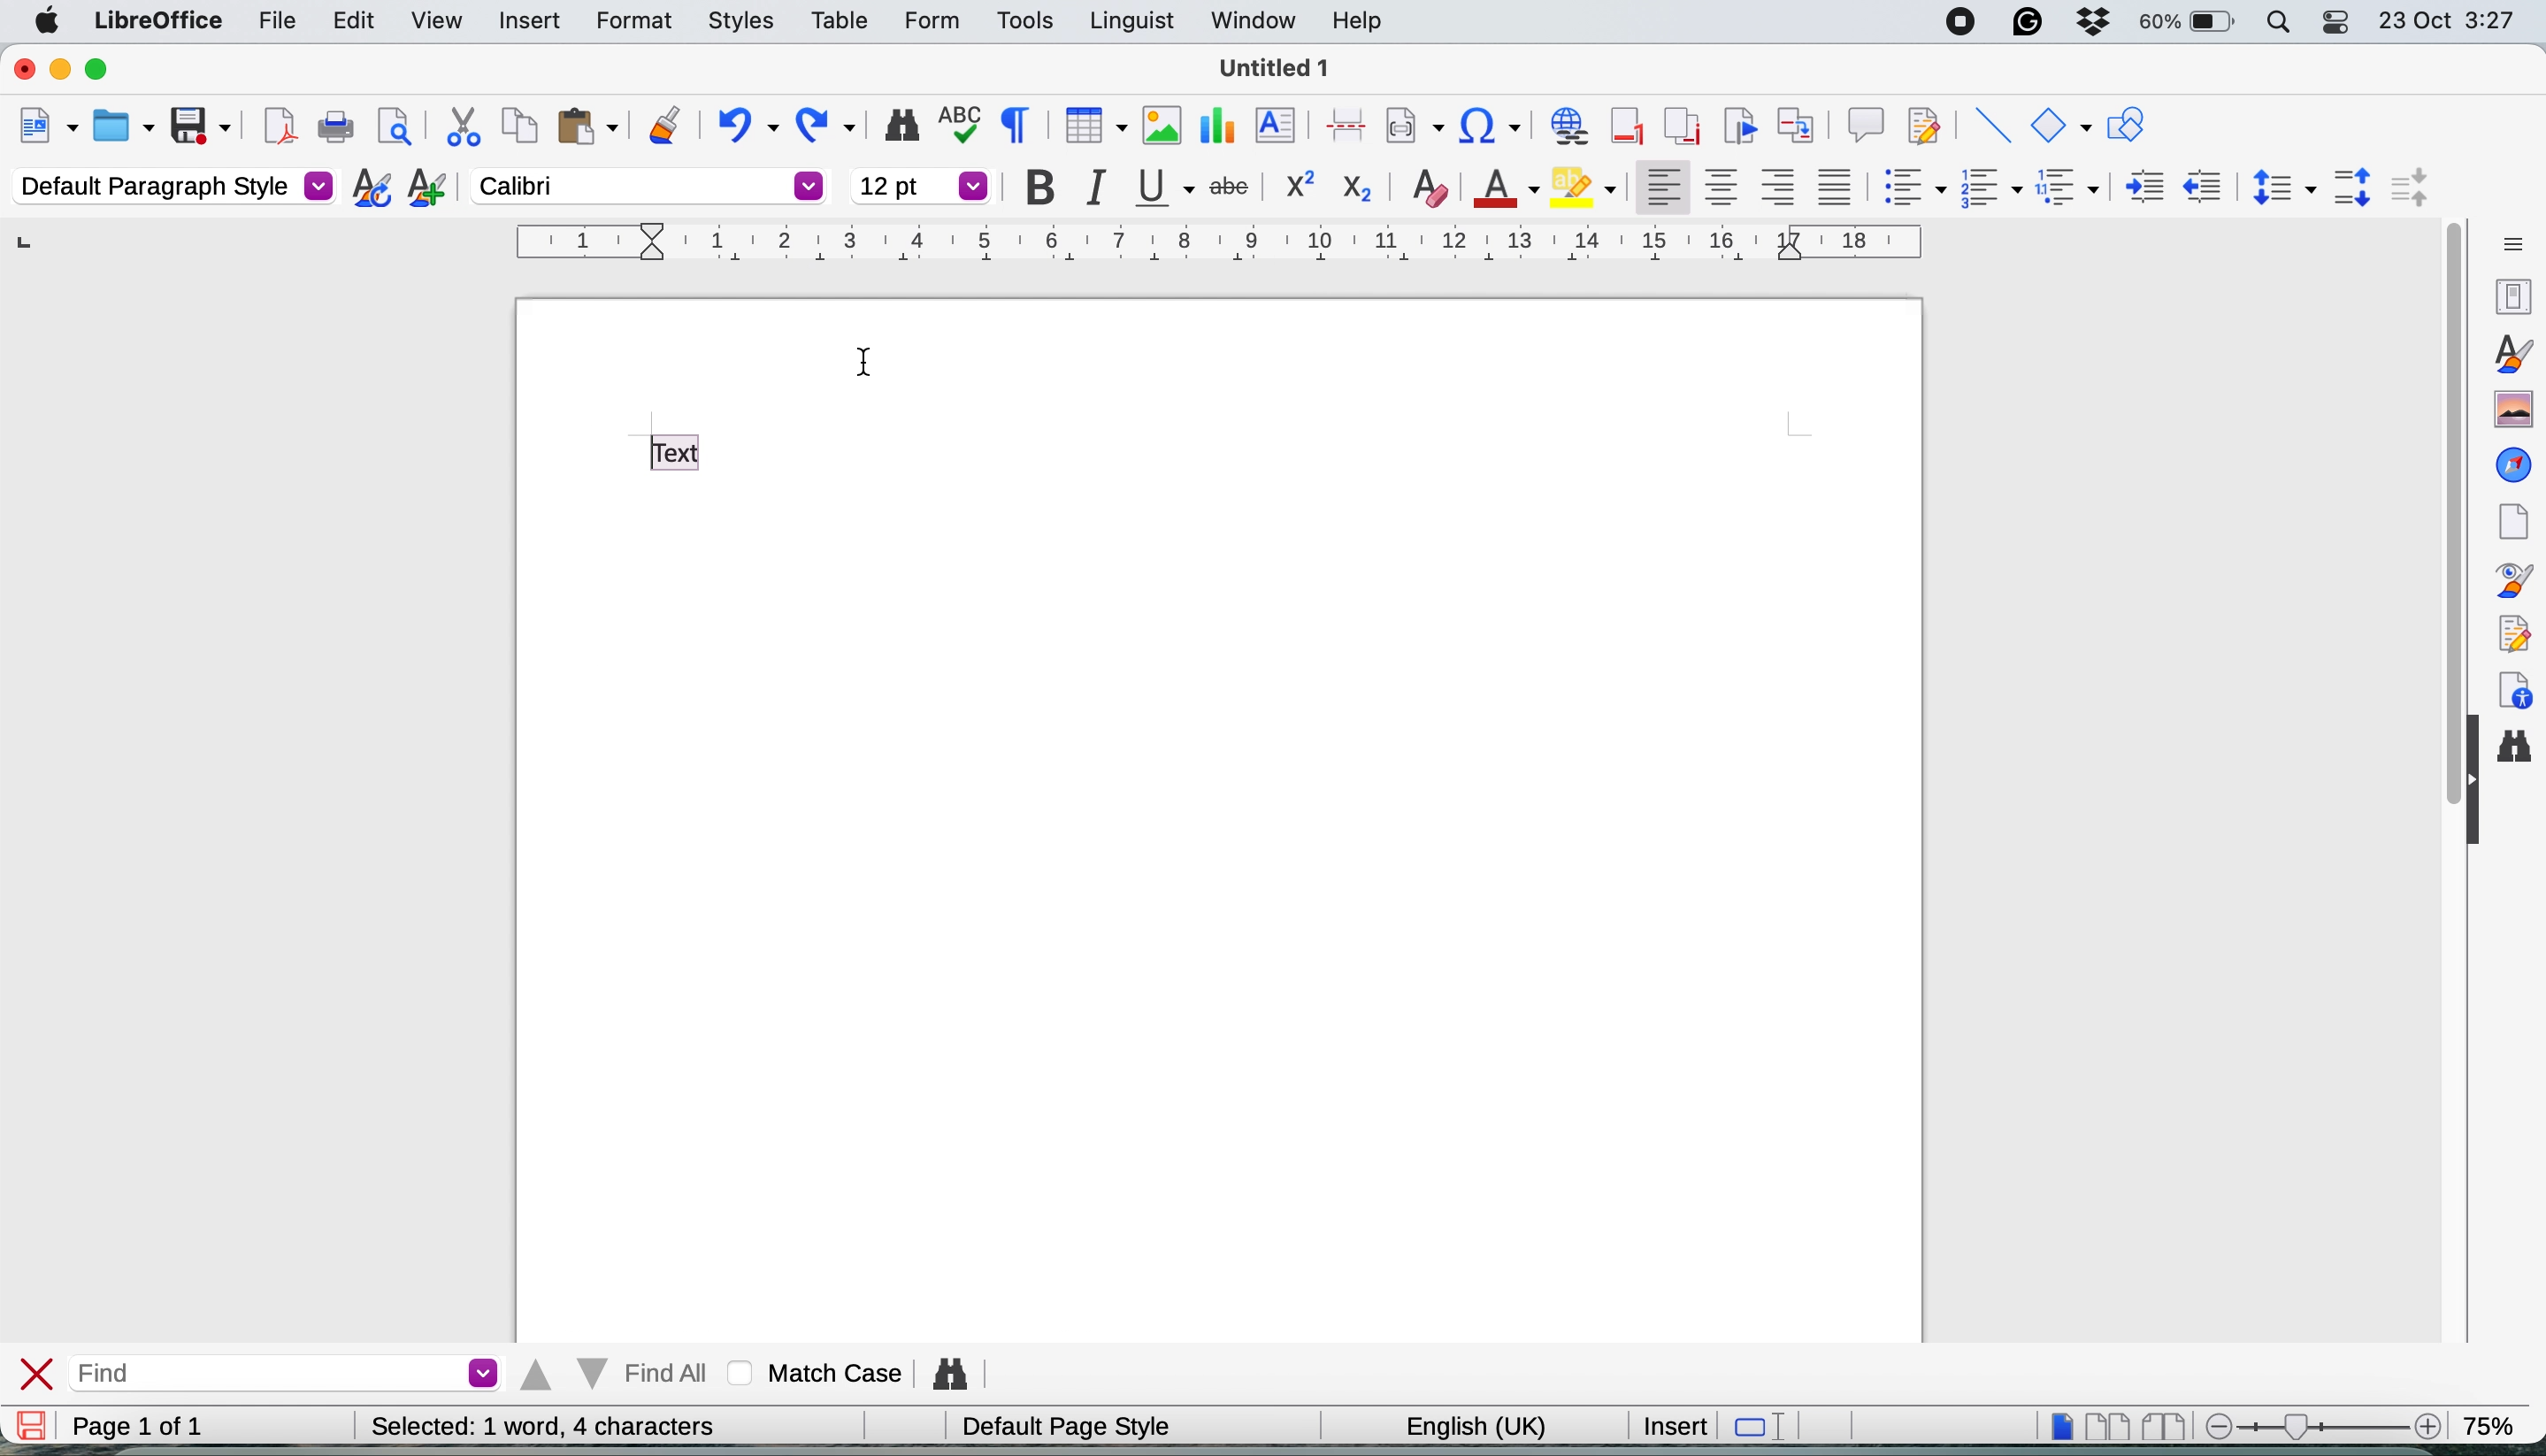 This screenshot has width=2546, height=1456. What do you see at coordinates (1215, 123) in the screenshot?
I see `insert chart` at bounding box center [1215, 123].